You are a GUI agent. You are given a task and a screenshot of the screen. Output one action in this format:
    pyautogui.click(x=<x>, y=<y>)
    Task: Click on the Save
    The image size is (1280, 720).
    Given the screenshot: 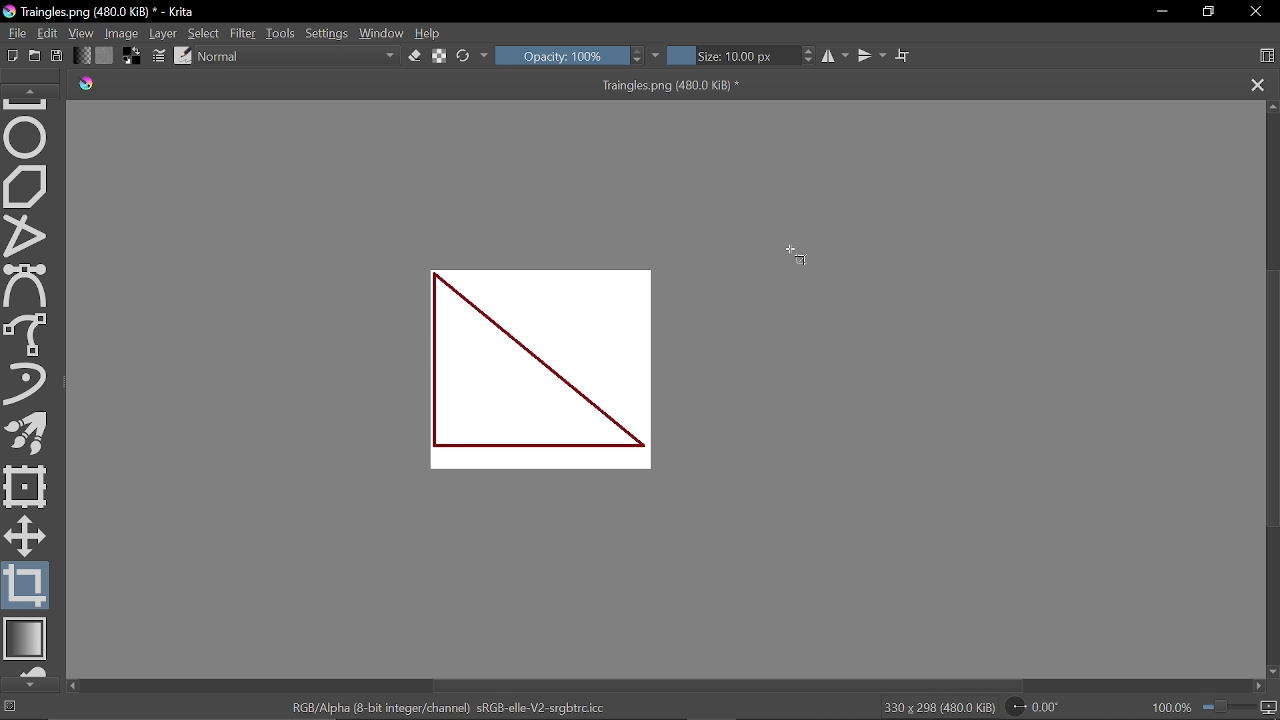 What is the action you would take?
    pyautogui.click(x=58, y=56)
    